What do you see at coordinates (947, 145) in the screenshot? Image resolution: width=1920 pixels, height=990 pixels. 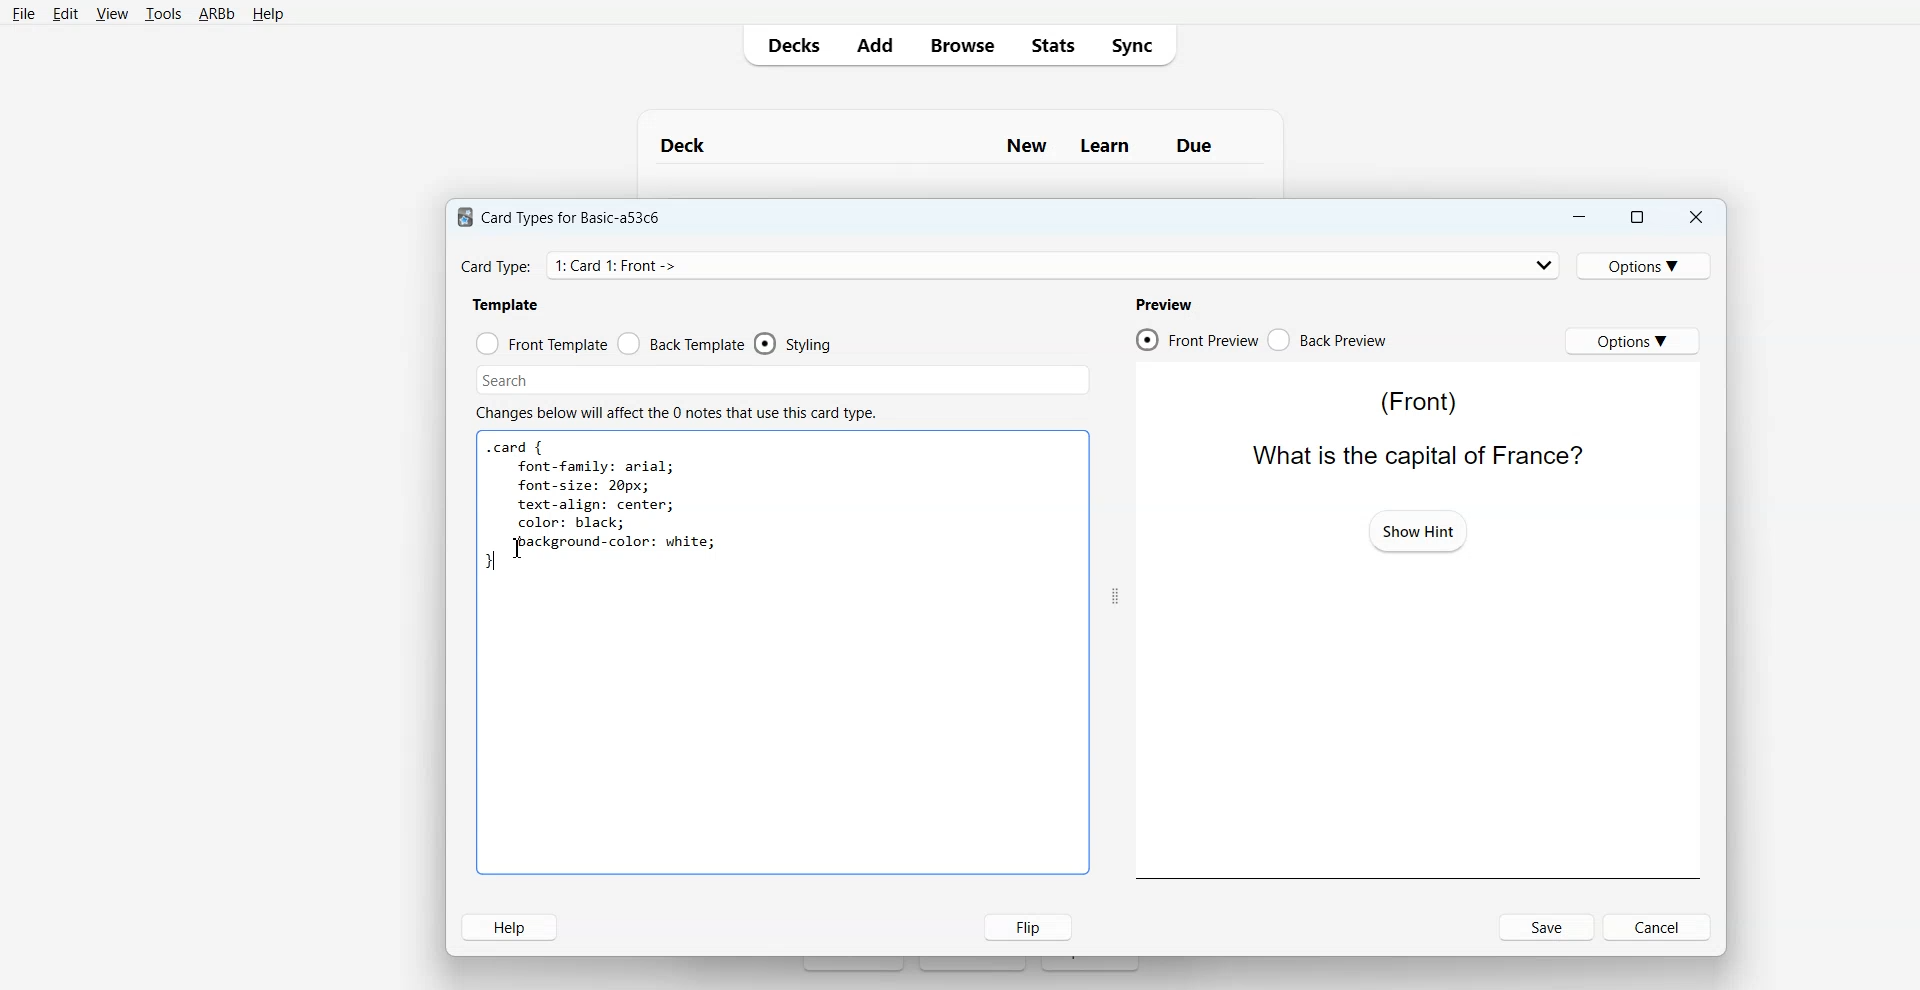 I see `Deck New Learn Due` at bounding box center [947, 145].